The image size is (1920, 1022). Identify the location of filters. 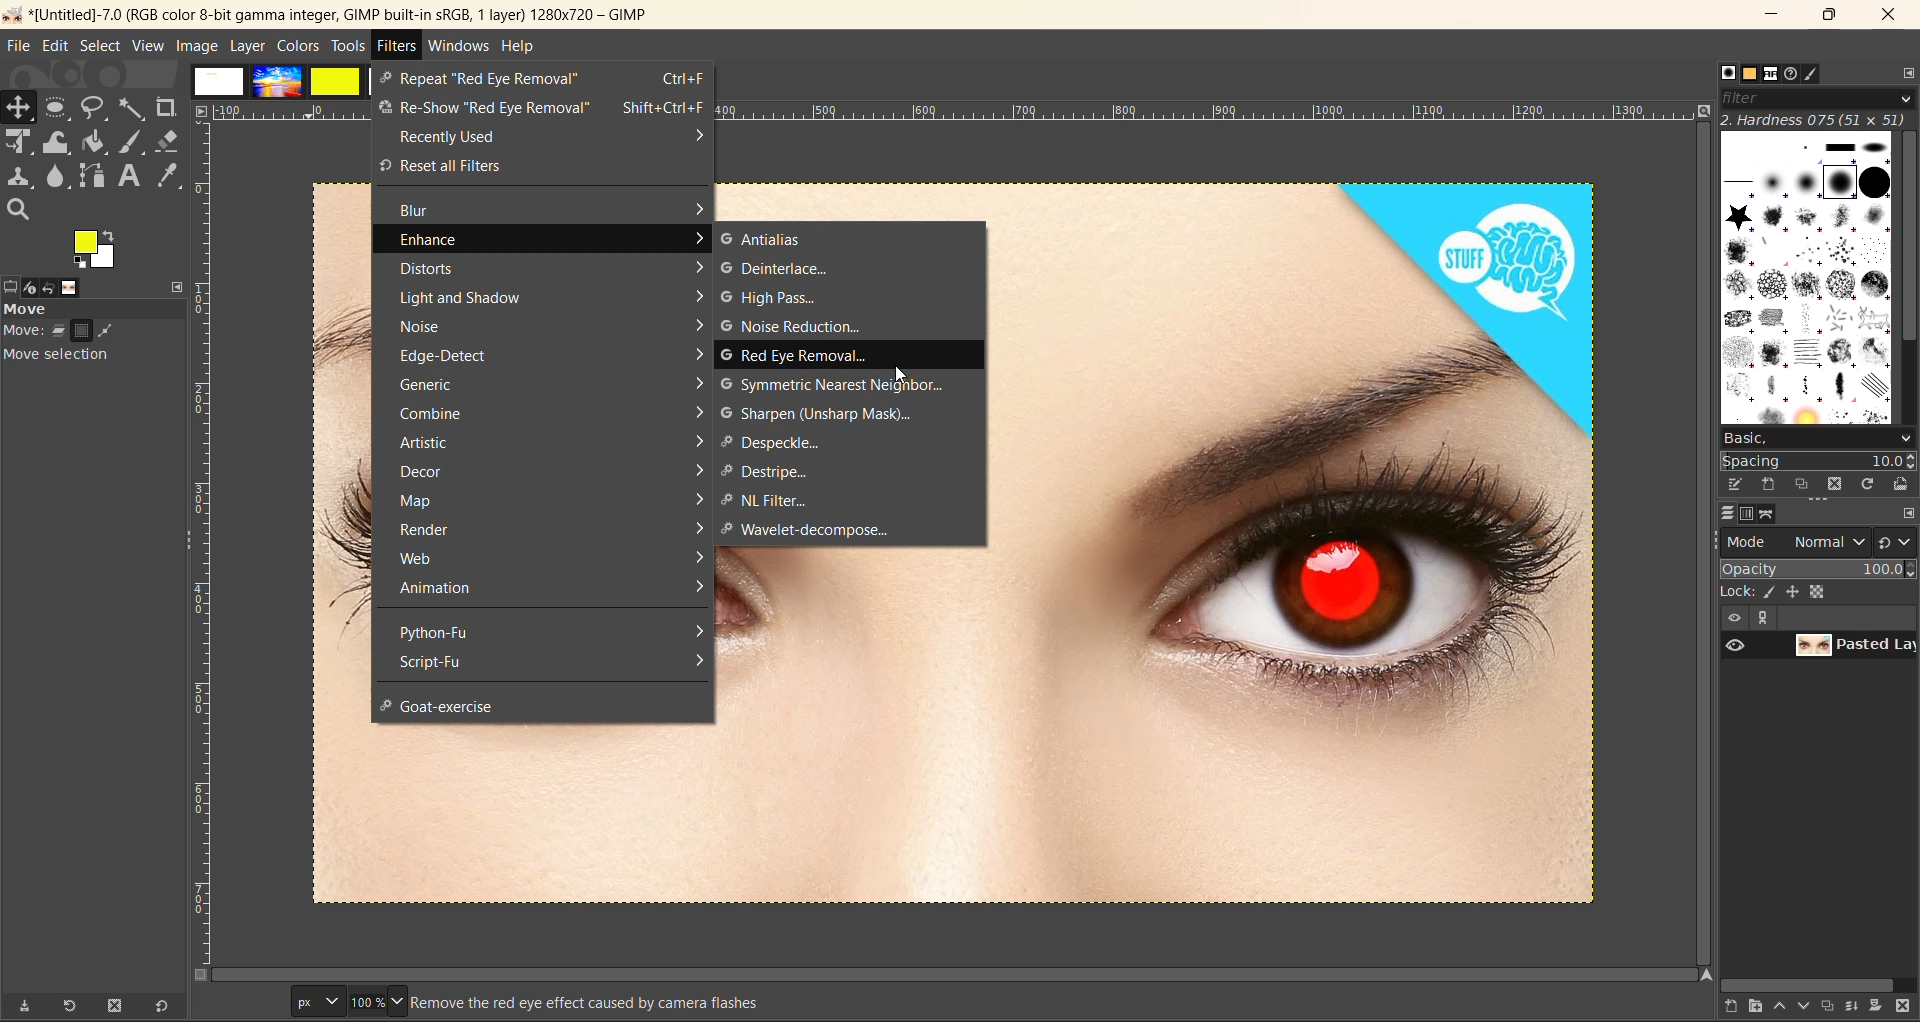
(397, 45).